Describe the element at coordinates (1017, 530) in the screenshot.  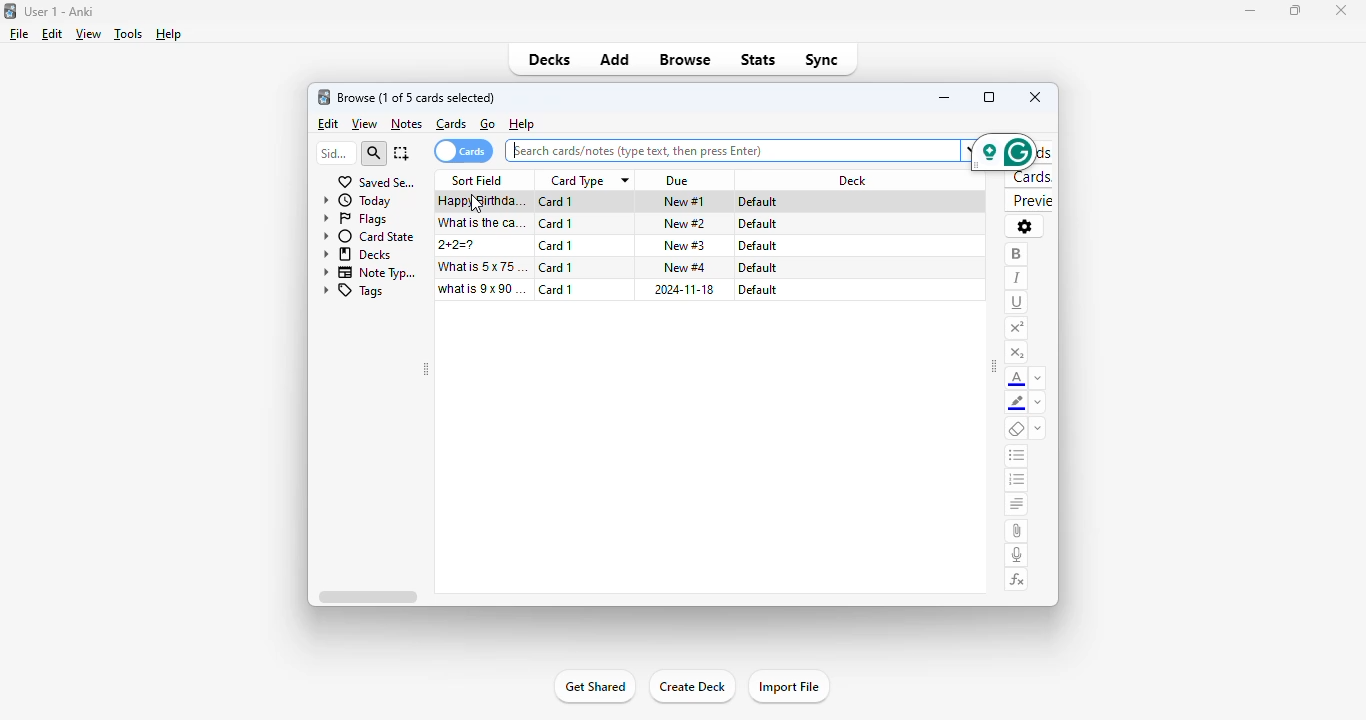
I see `attach pictures/audio/video` at that location.